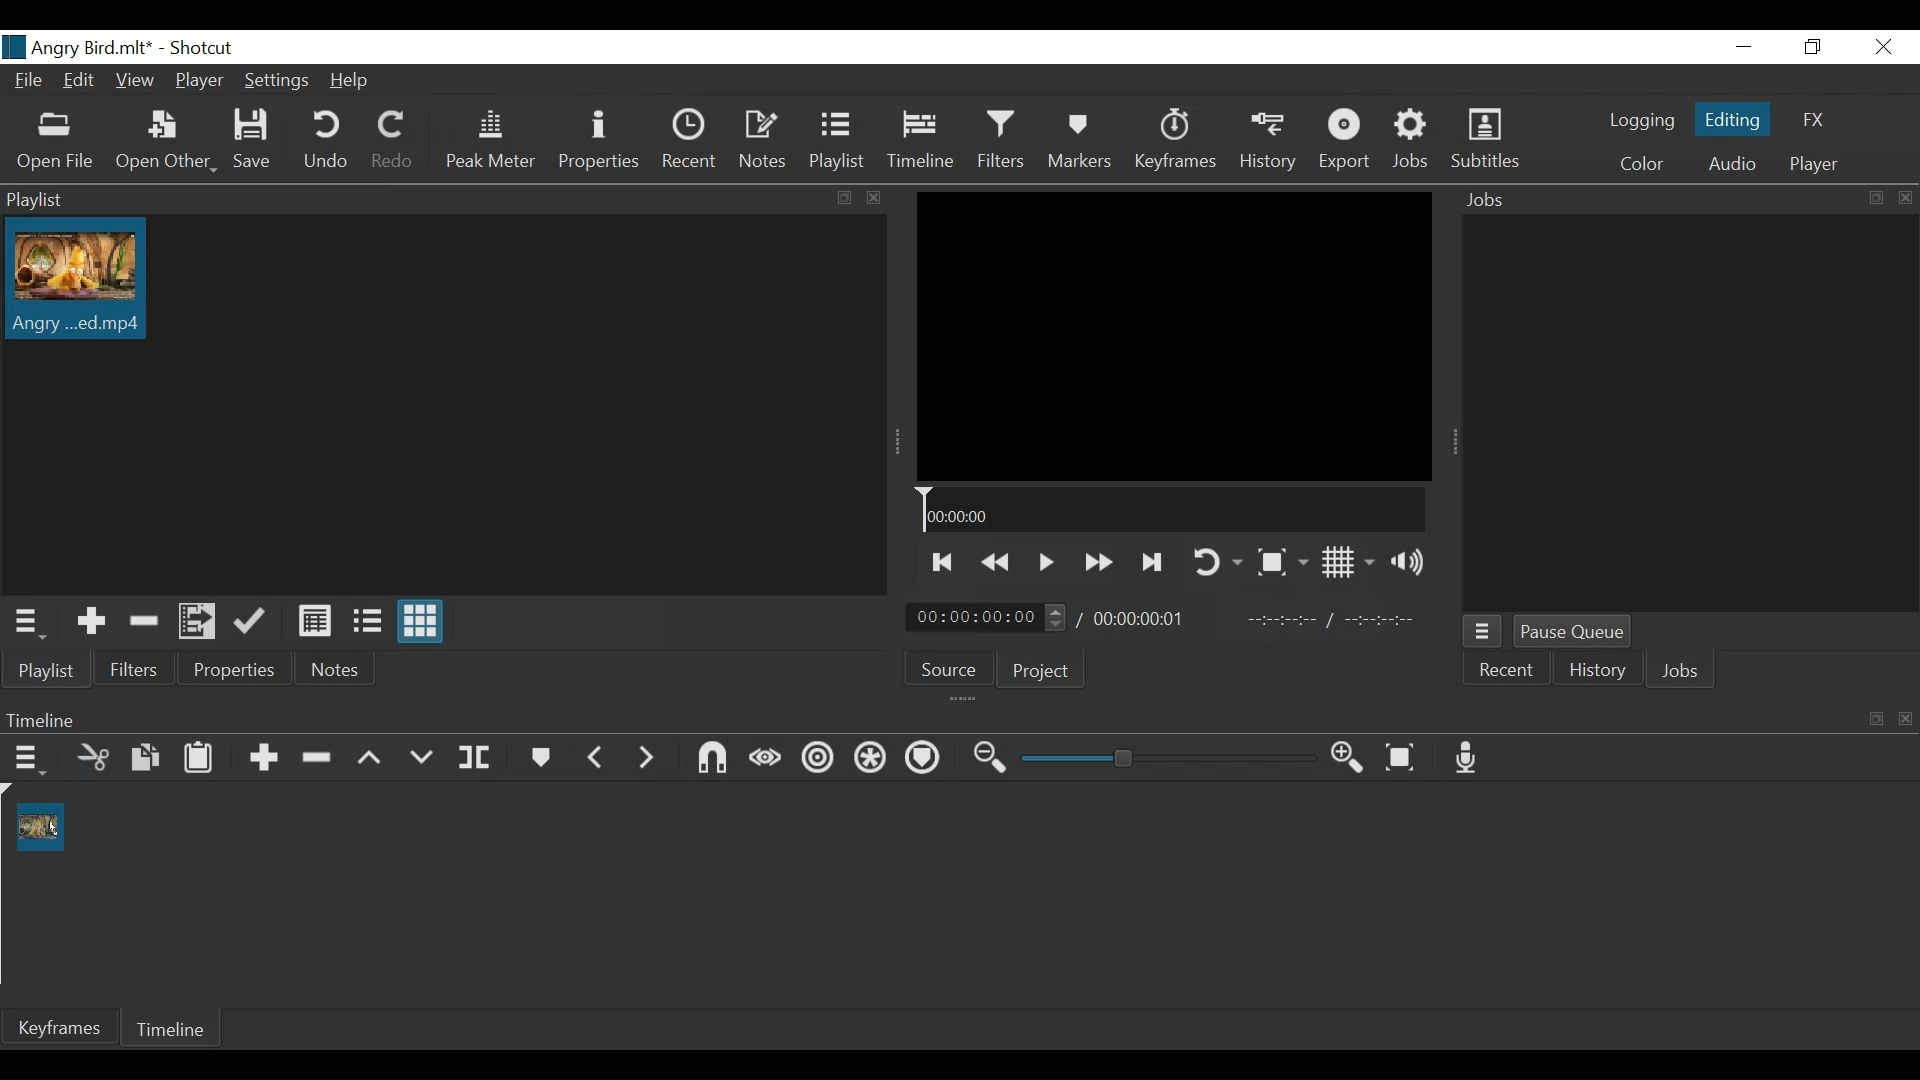  What do you see at coordinates (1689, 411) in the screenshot?
I see `Jobs Panel` at bounding box center [1689, 411].